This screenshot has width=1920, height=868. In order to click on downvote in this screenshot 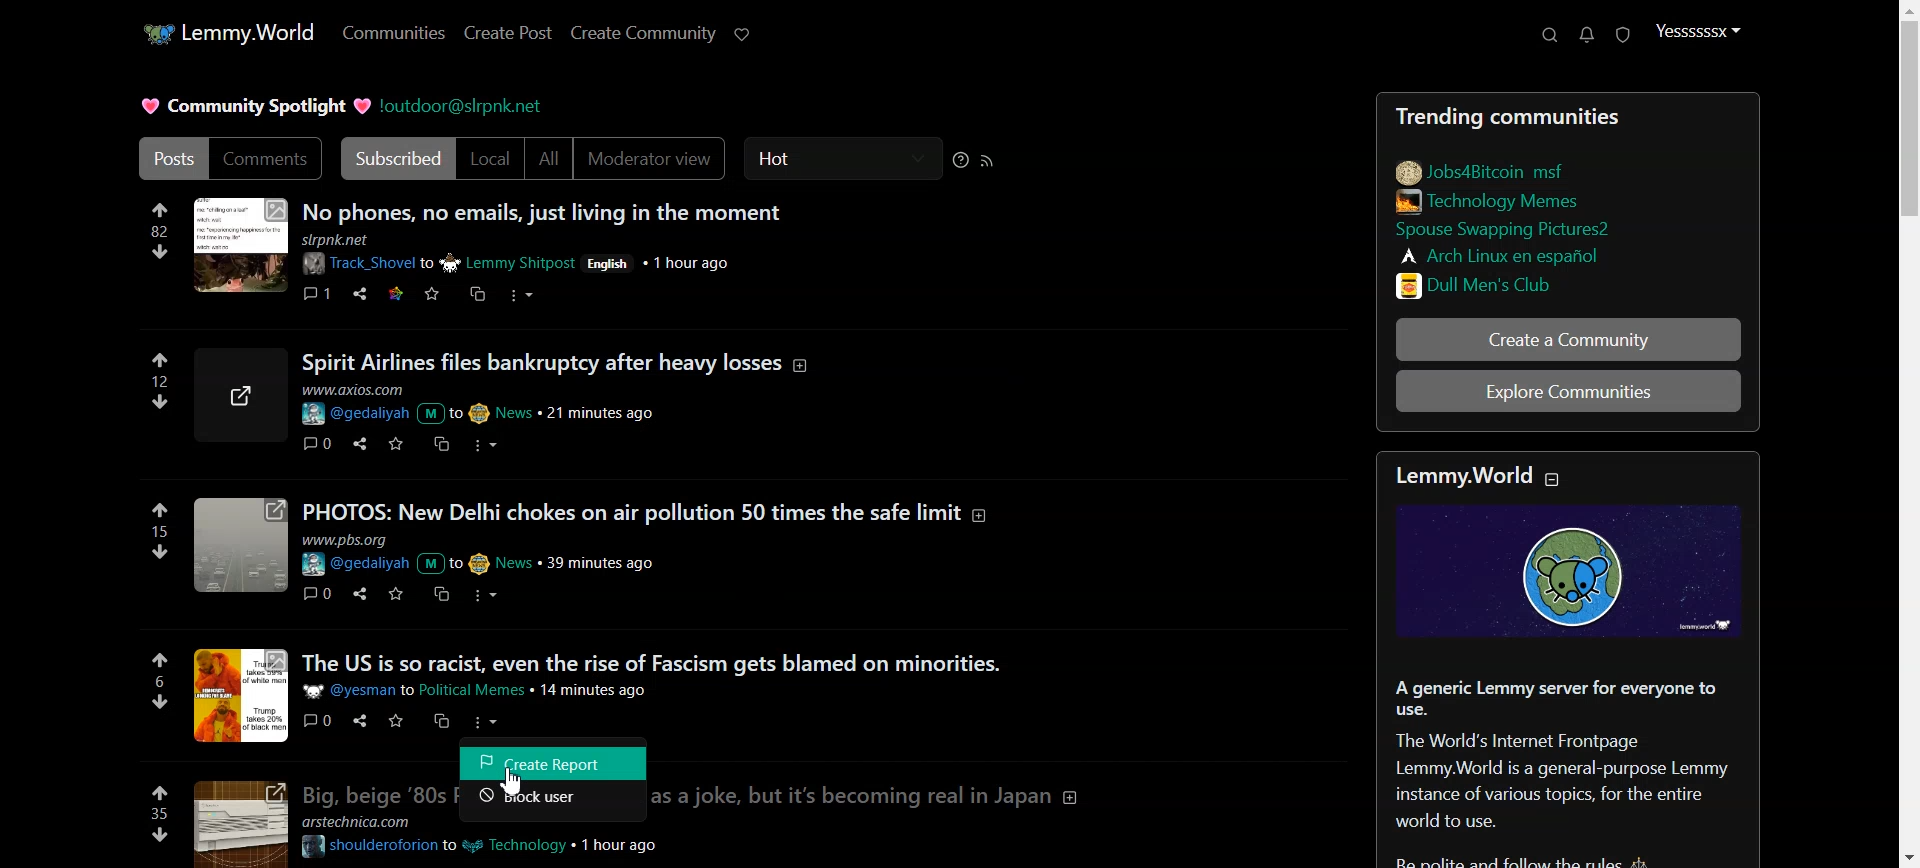, I will do `click(162, 550)`.